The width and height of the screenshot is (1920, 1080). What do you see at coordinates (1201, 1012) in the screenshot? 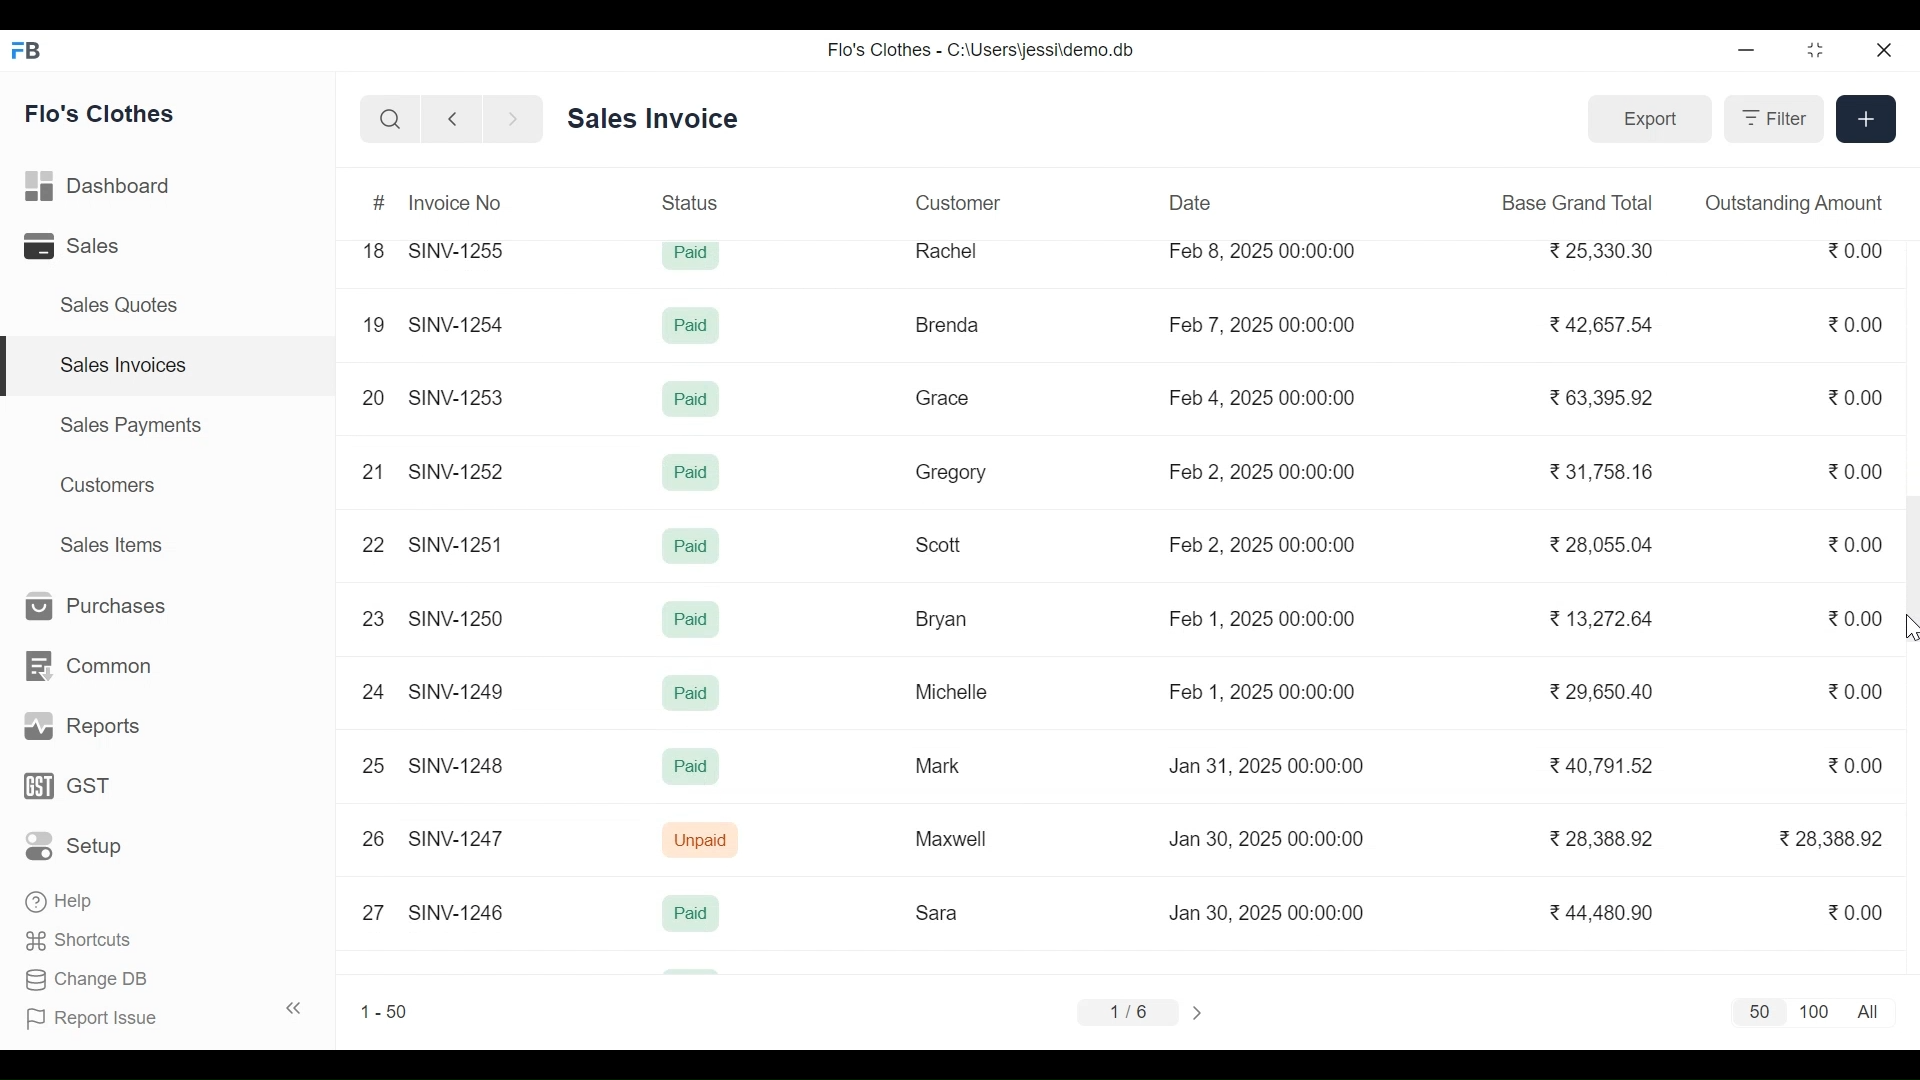
I see `Next` at bounding box center [1201, 1012].